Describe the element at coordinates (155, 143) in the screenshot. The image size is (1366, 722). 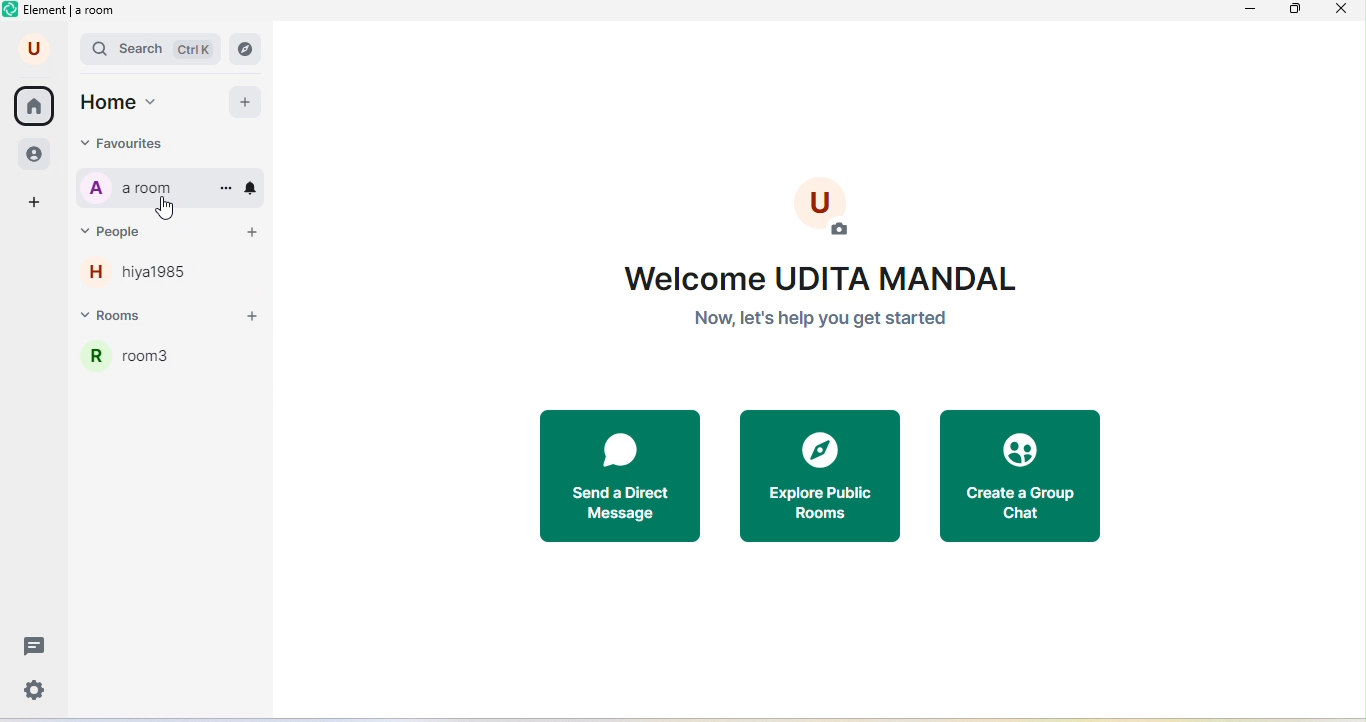
I see `favourites` at that location.